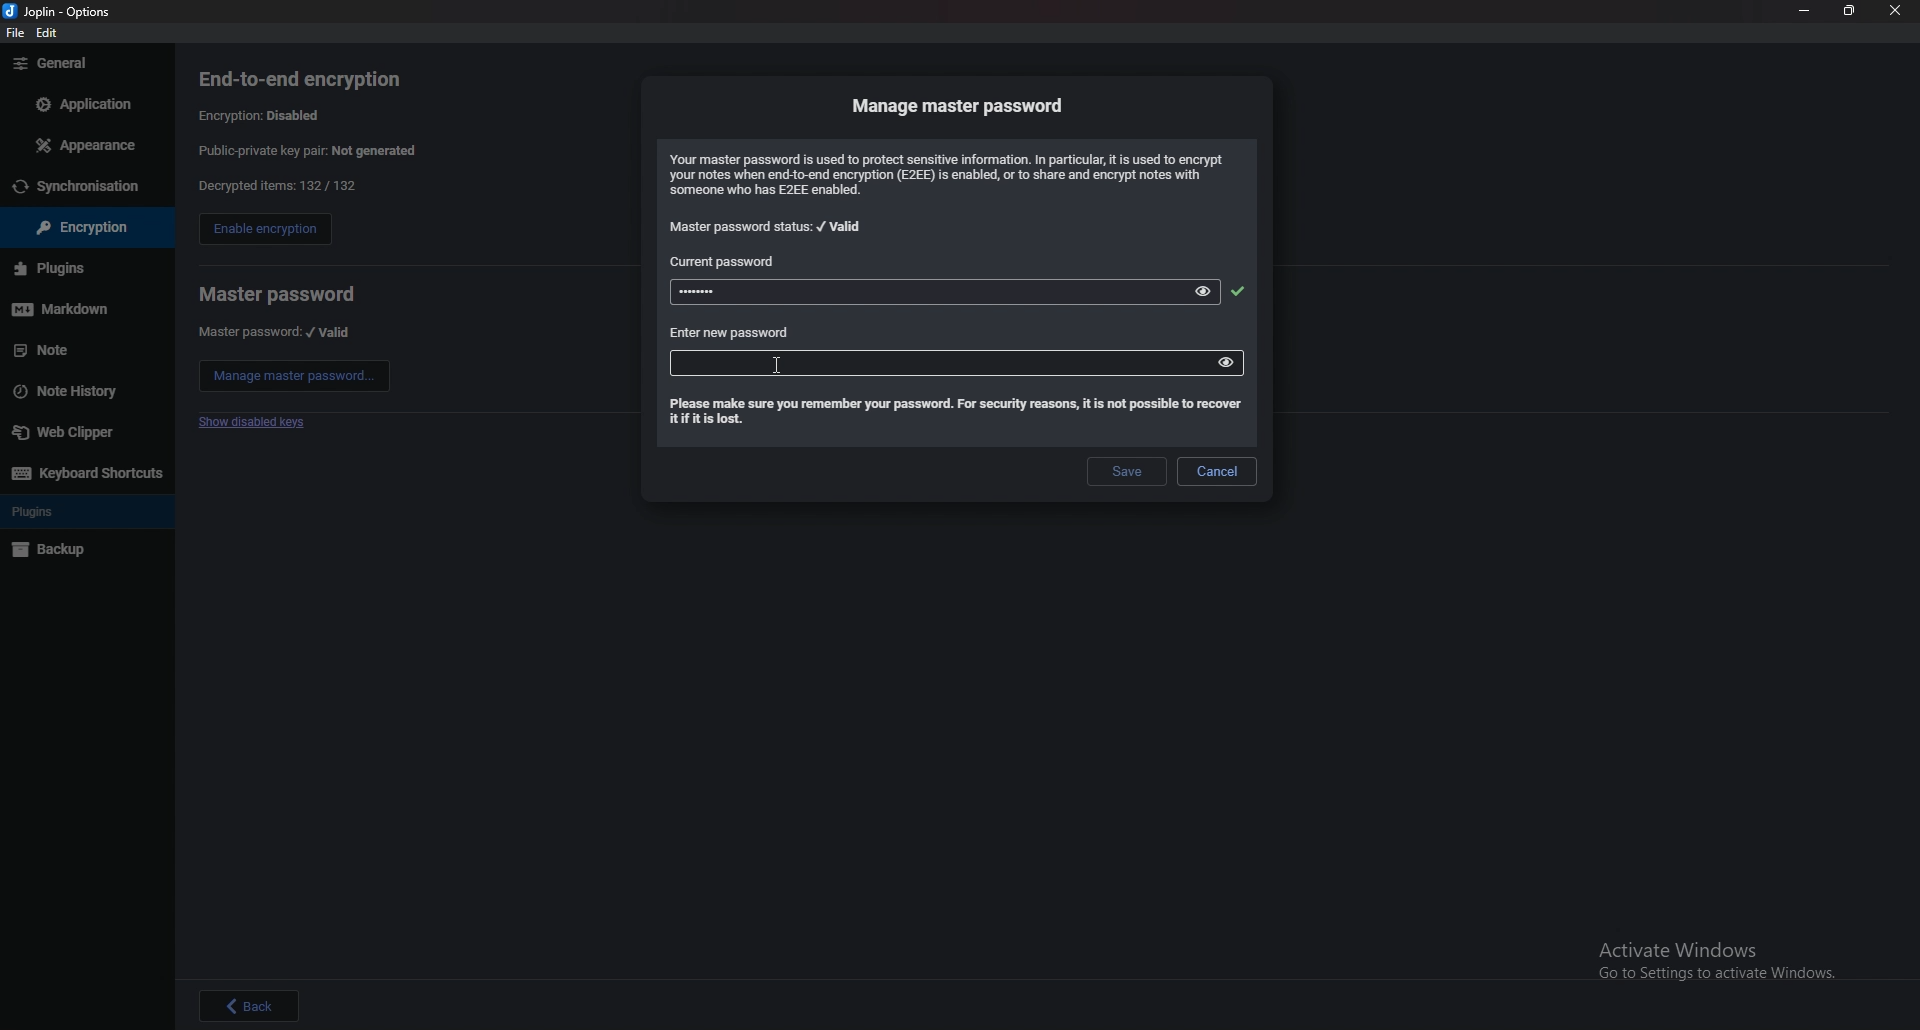 This screenshot has height=1030, width=1920. Describe the element at coordinates (953, 174) in the screenshot. I see `info` at that location.